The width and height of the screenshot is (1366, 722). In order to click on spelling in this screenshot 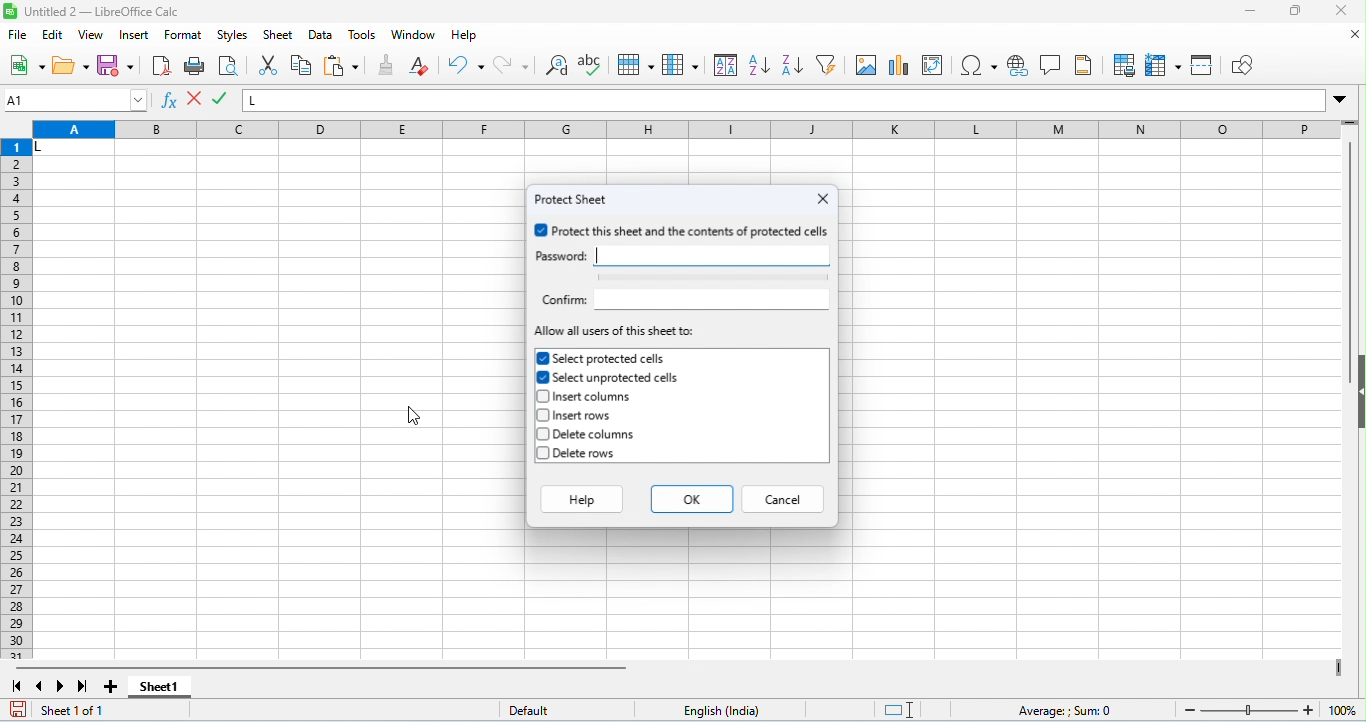, I will do `click(593, 67)`.